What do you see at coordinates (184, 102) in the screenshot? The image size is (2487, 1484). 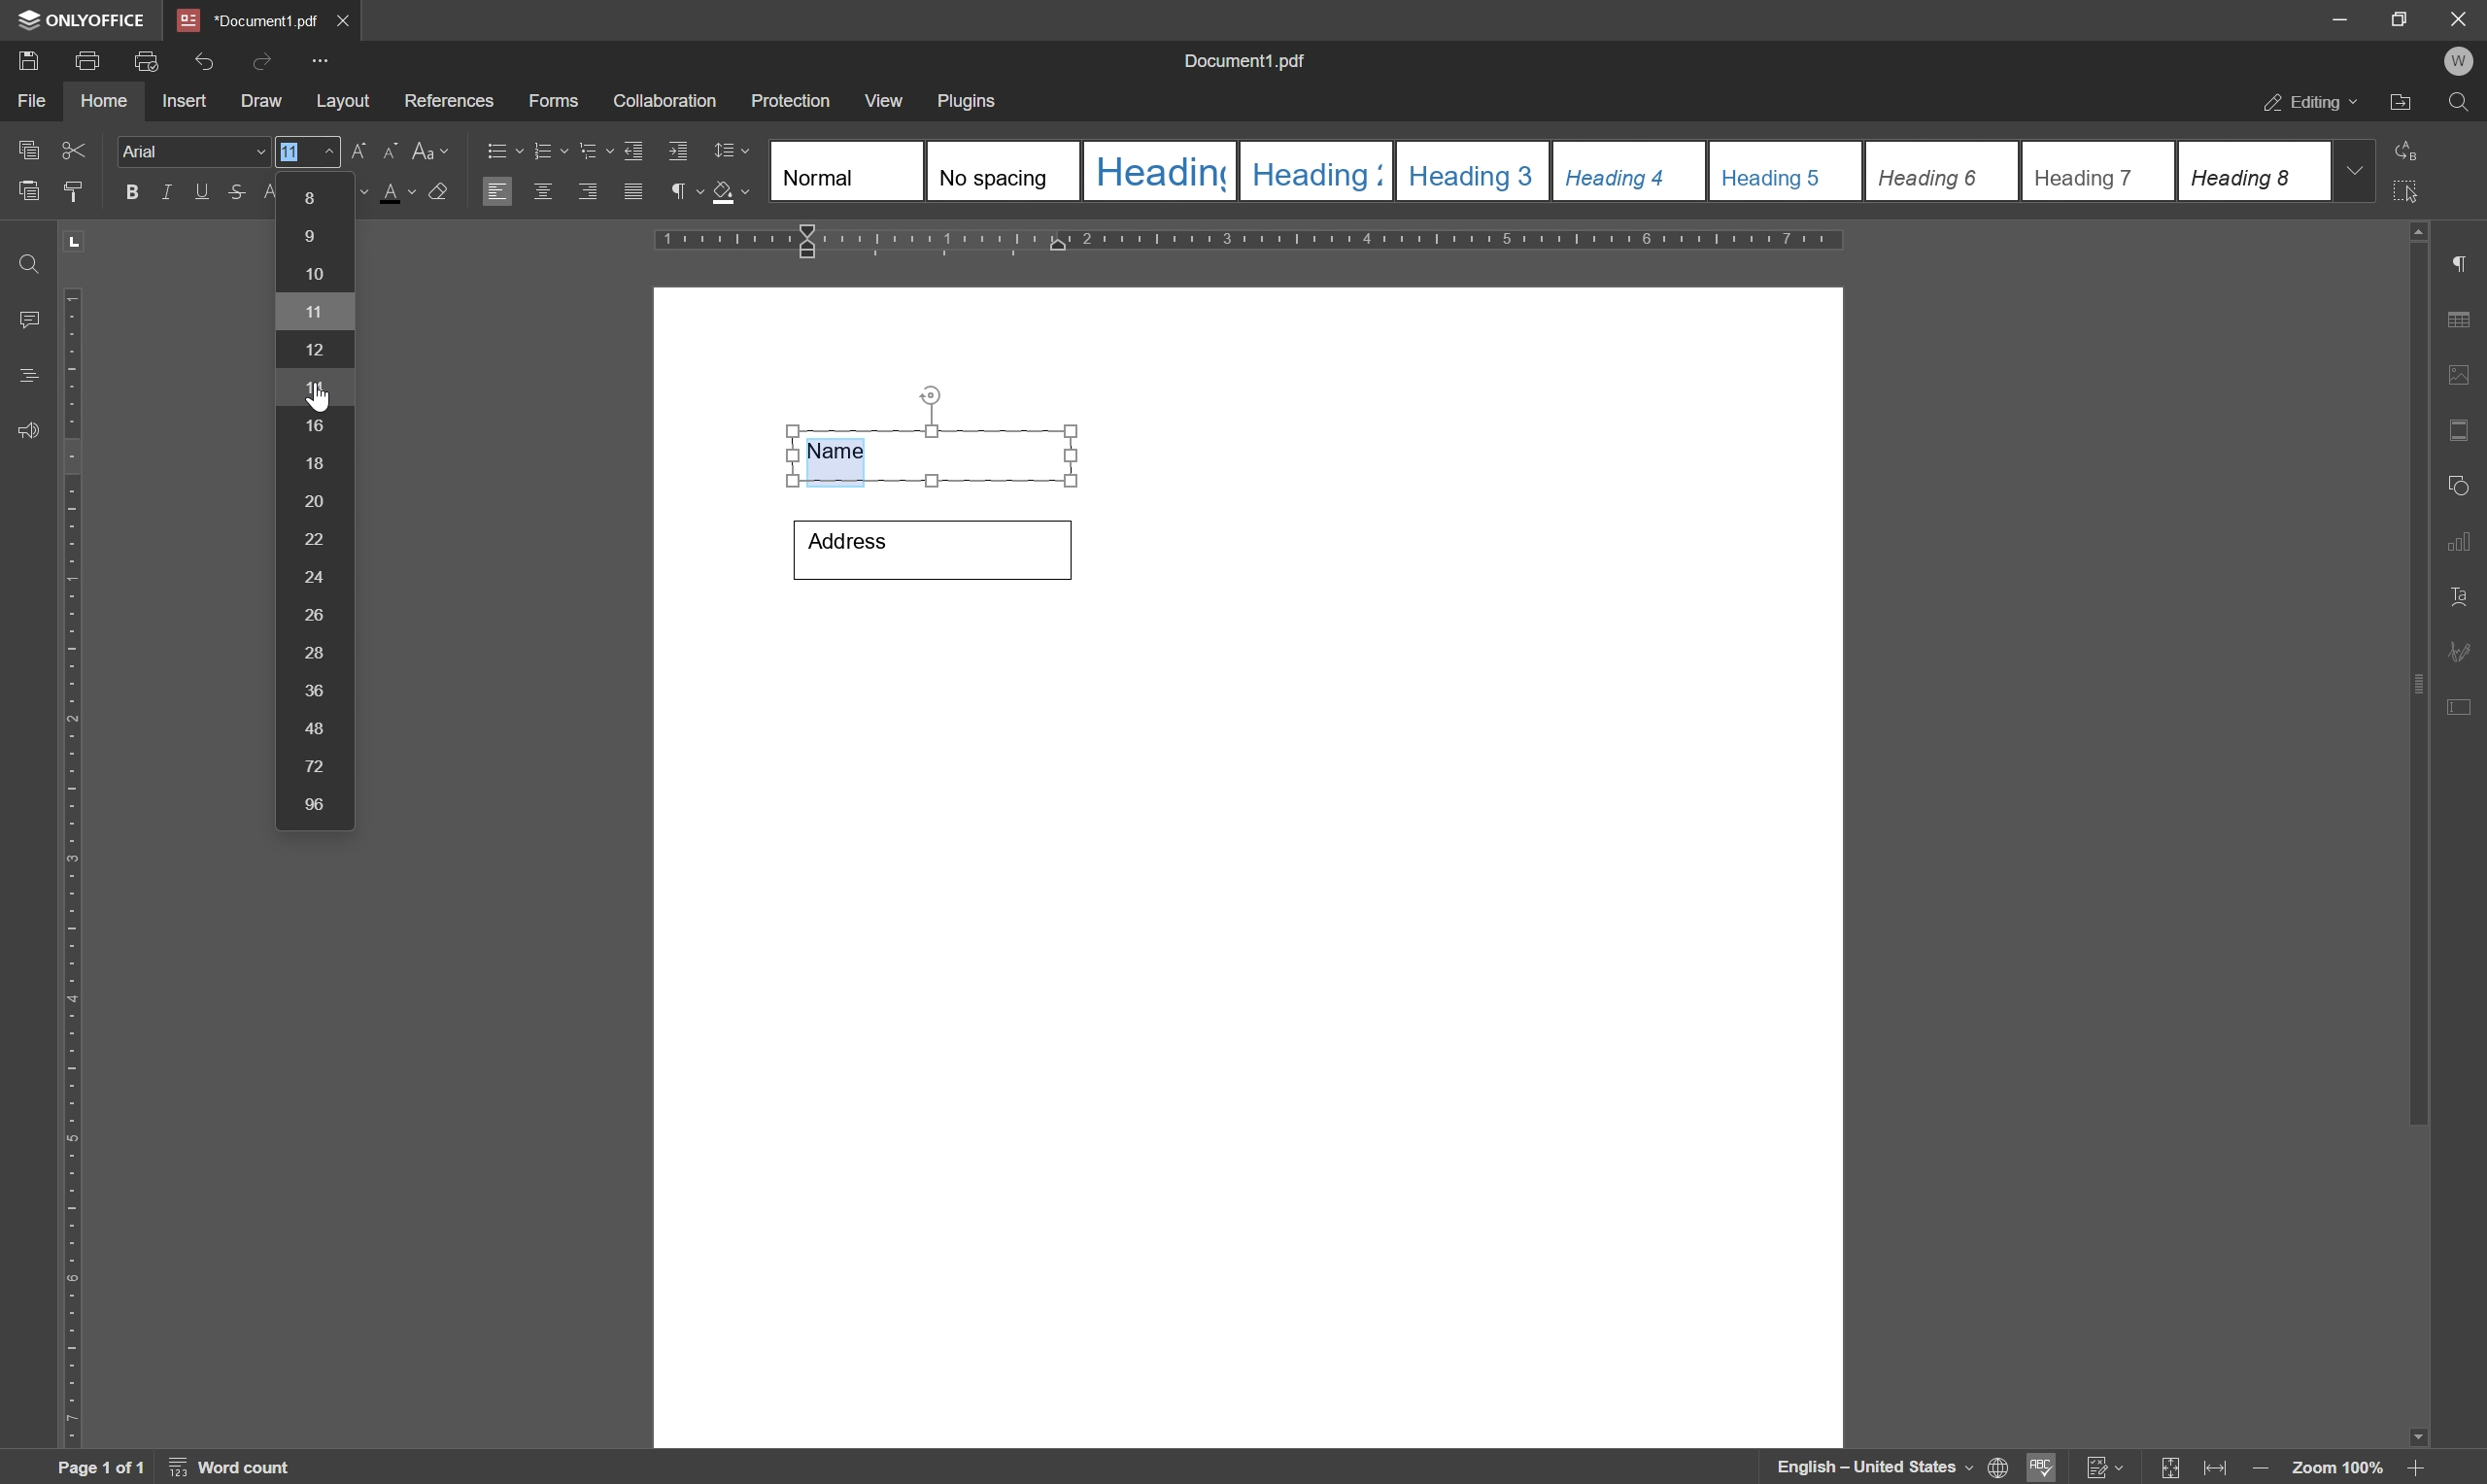 I see `insert` at bounding box center [184, 102].